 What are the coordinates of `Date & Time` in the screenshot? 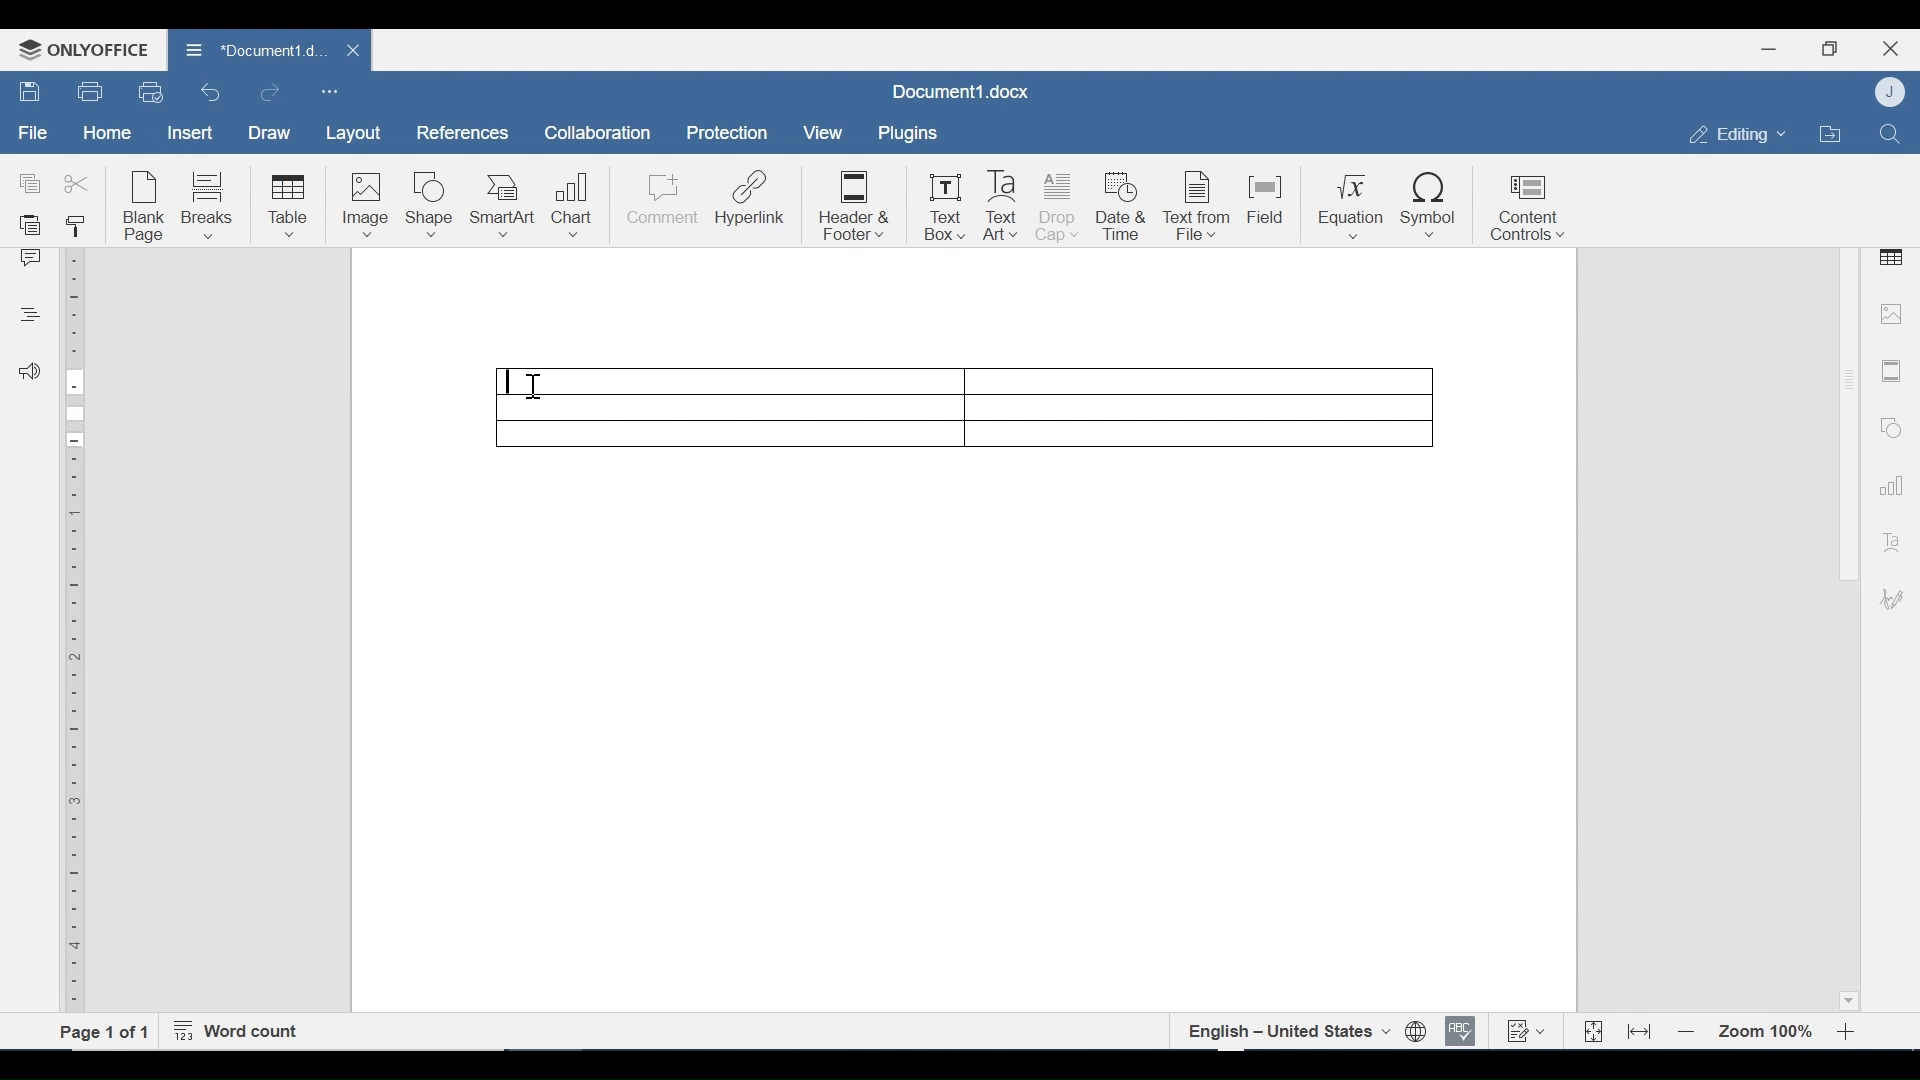 It's located at (1124, 208).